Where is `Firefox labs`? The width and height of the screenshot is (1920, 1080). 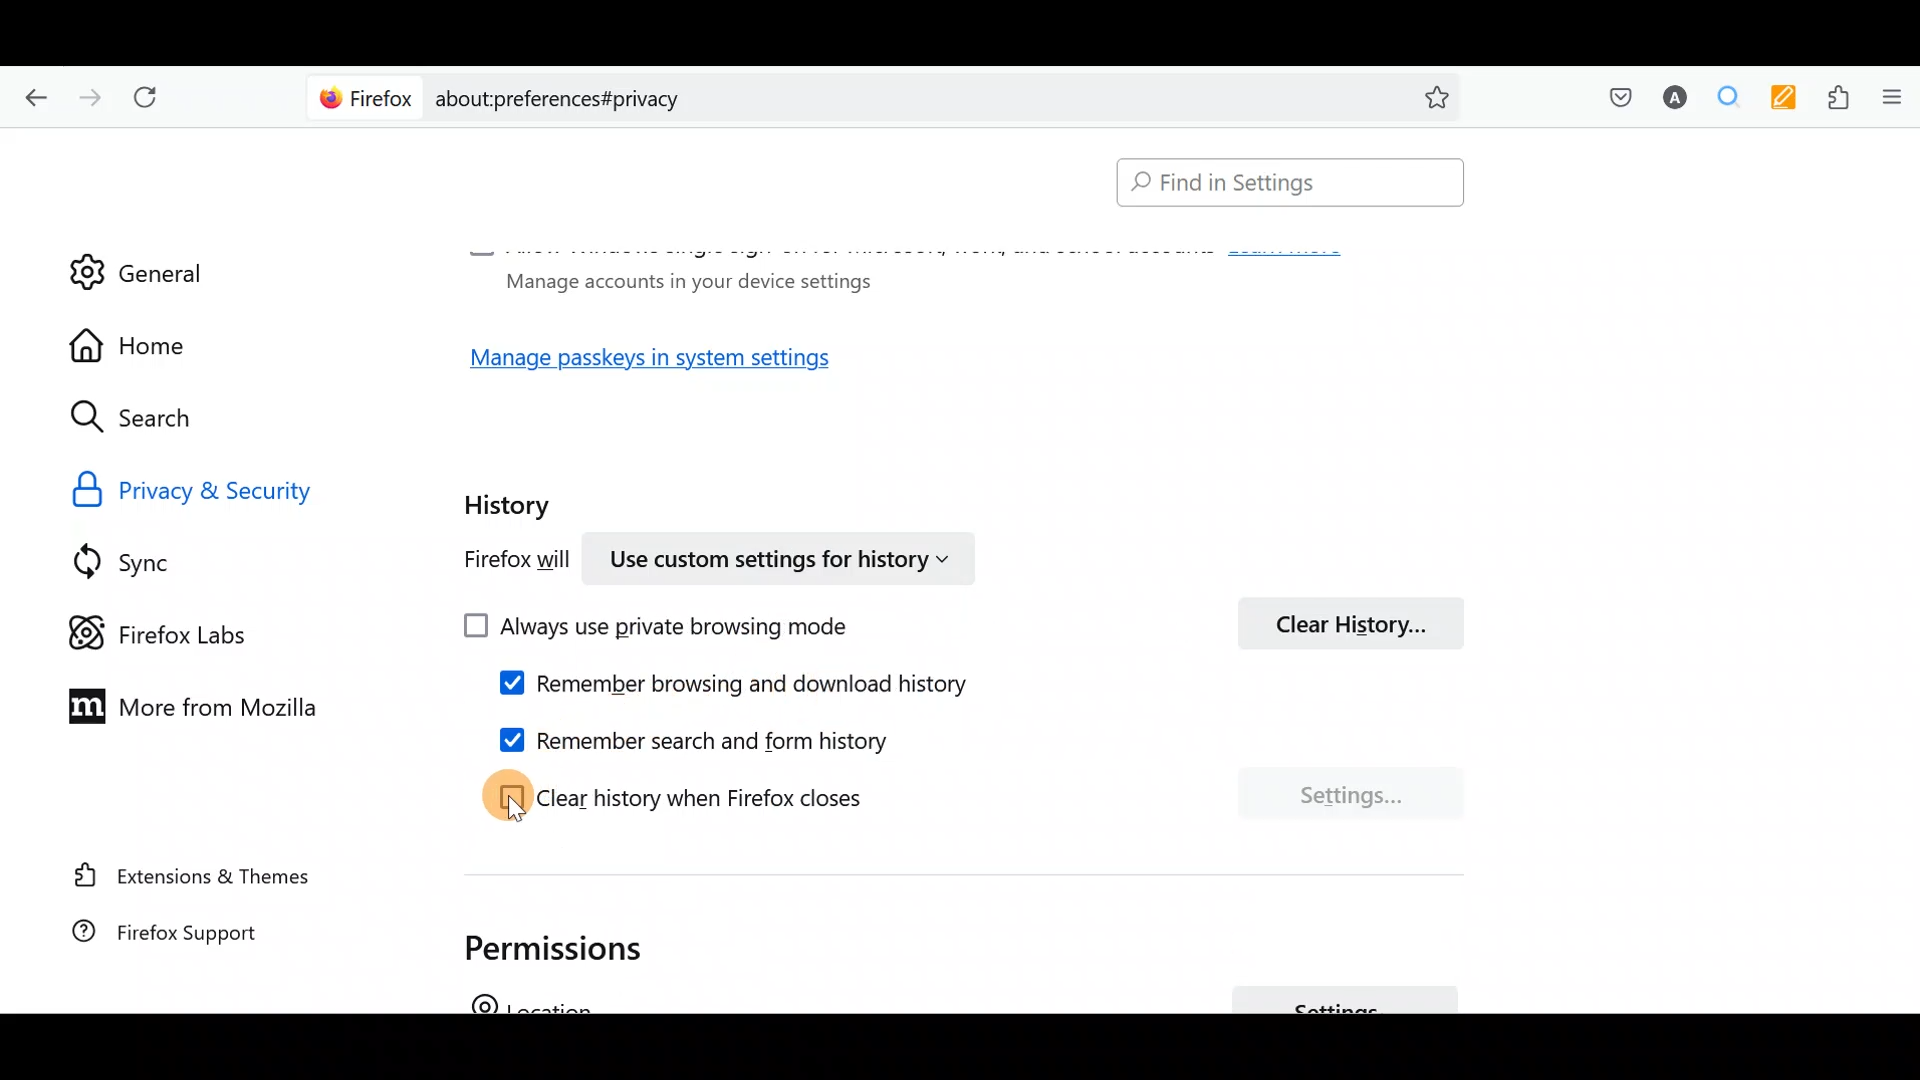
Firefox labs is located at coordinates (175, 631).